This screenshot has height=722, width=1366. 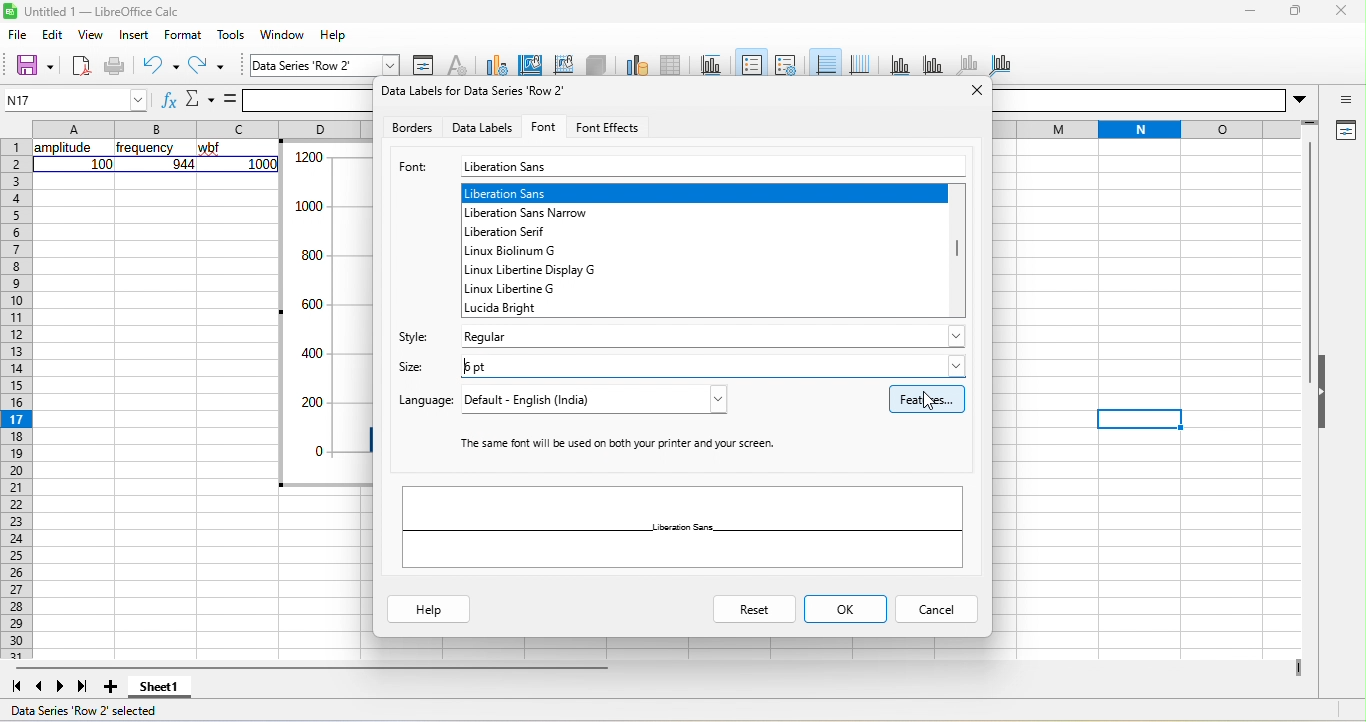 What do you see at coordinates (63, 148) in the screenshot?
I see `amplitude` at bounding box center [63, 148].